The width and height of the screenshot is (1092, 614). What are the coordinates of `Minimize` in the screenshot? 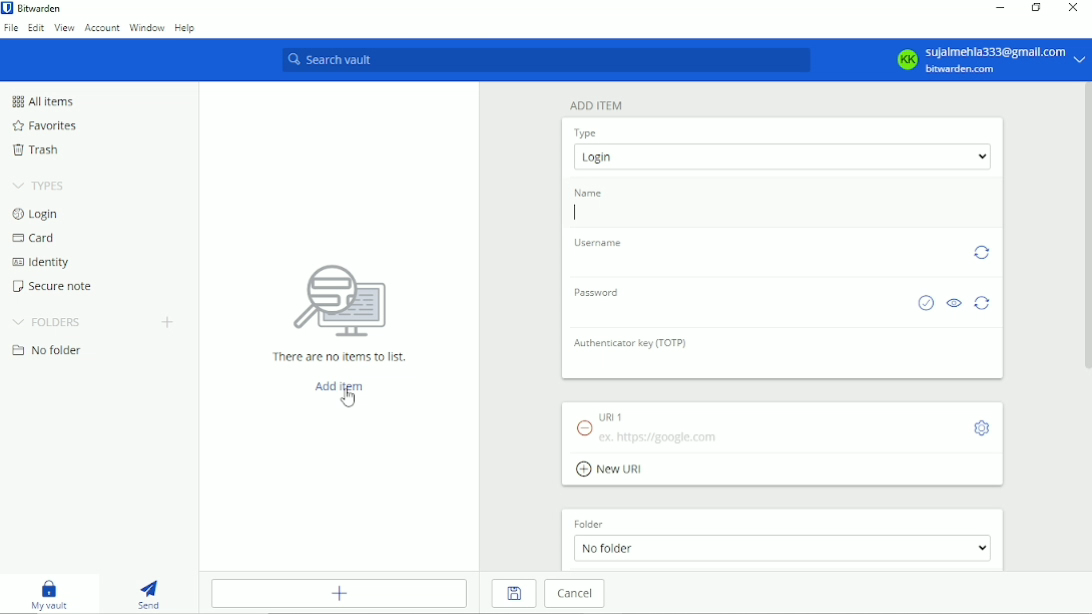 It's located at (1001, 9).